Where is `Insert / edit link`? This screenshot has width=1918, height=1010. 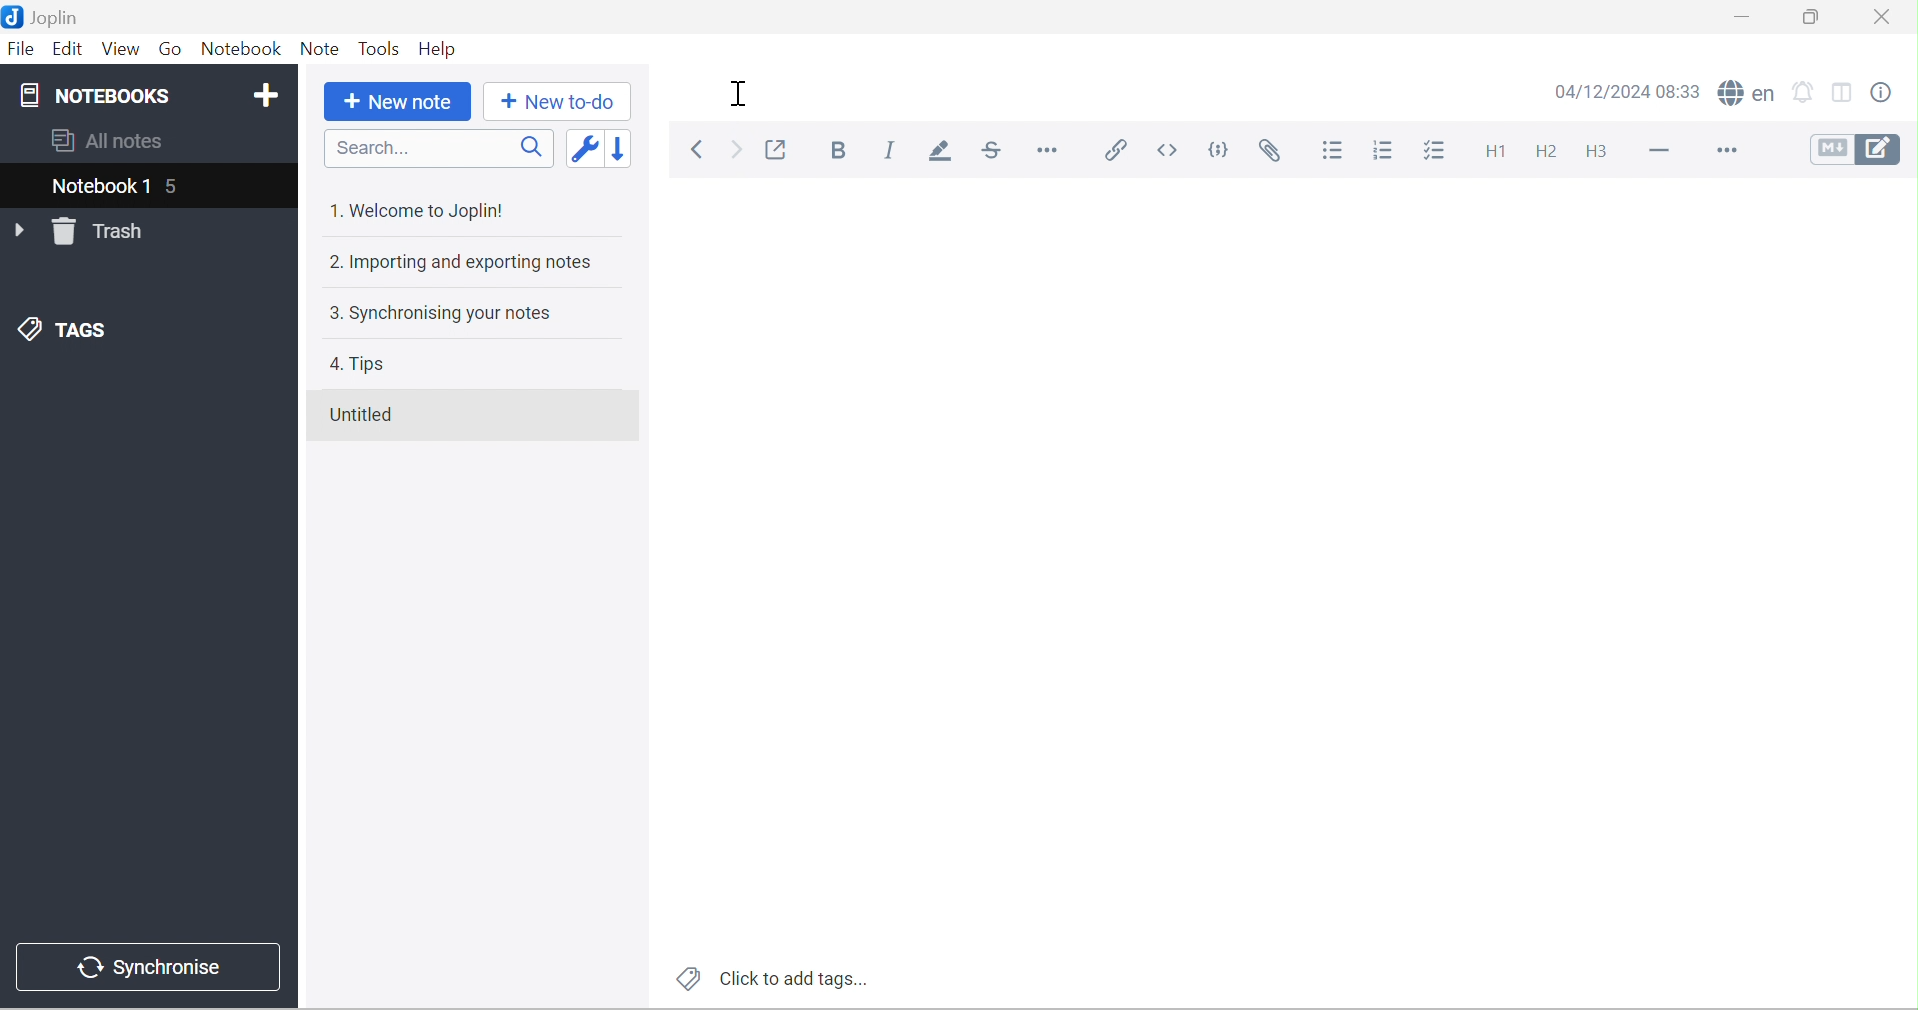 Insert / edit link is located at coordinates (1115, 149).